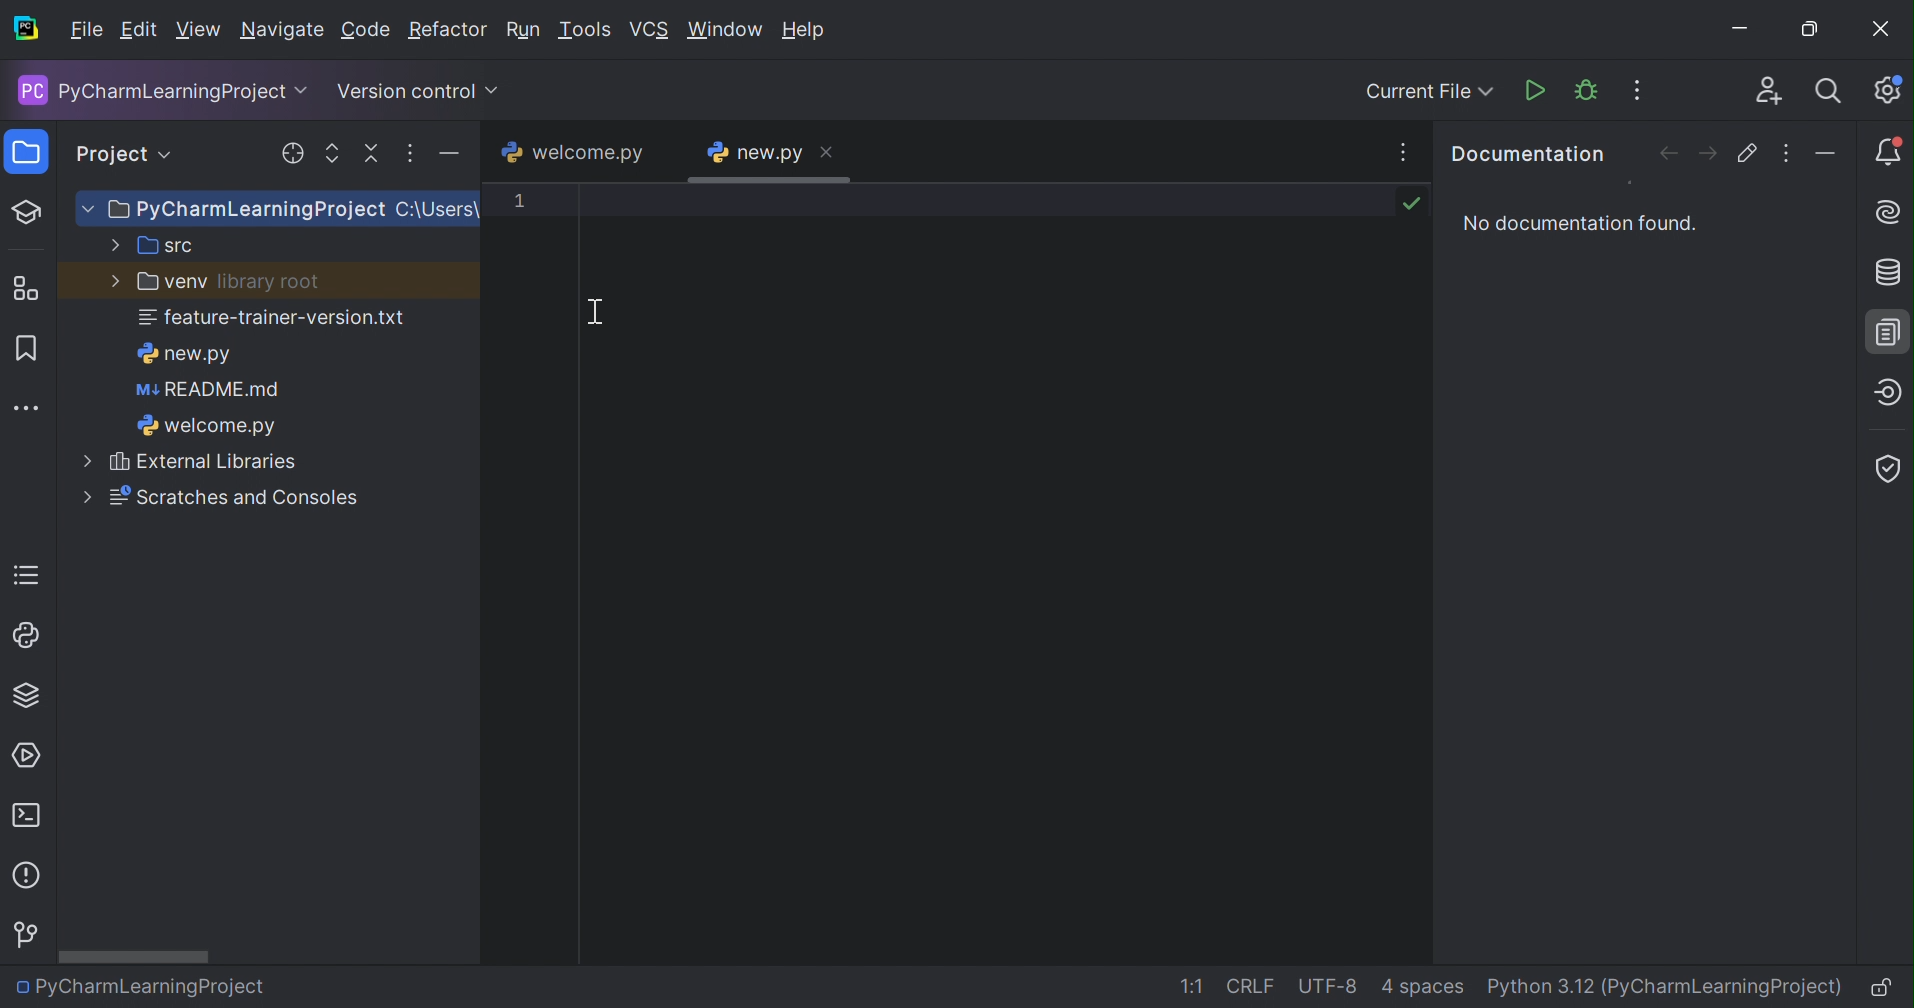  I want to click on Version Control, so click(28, 934).